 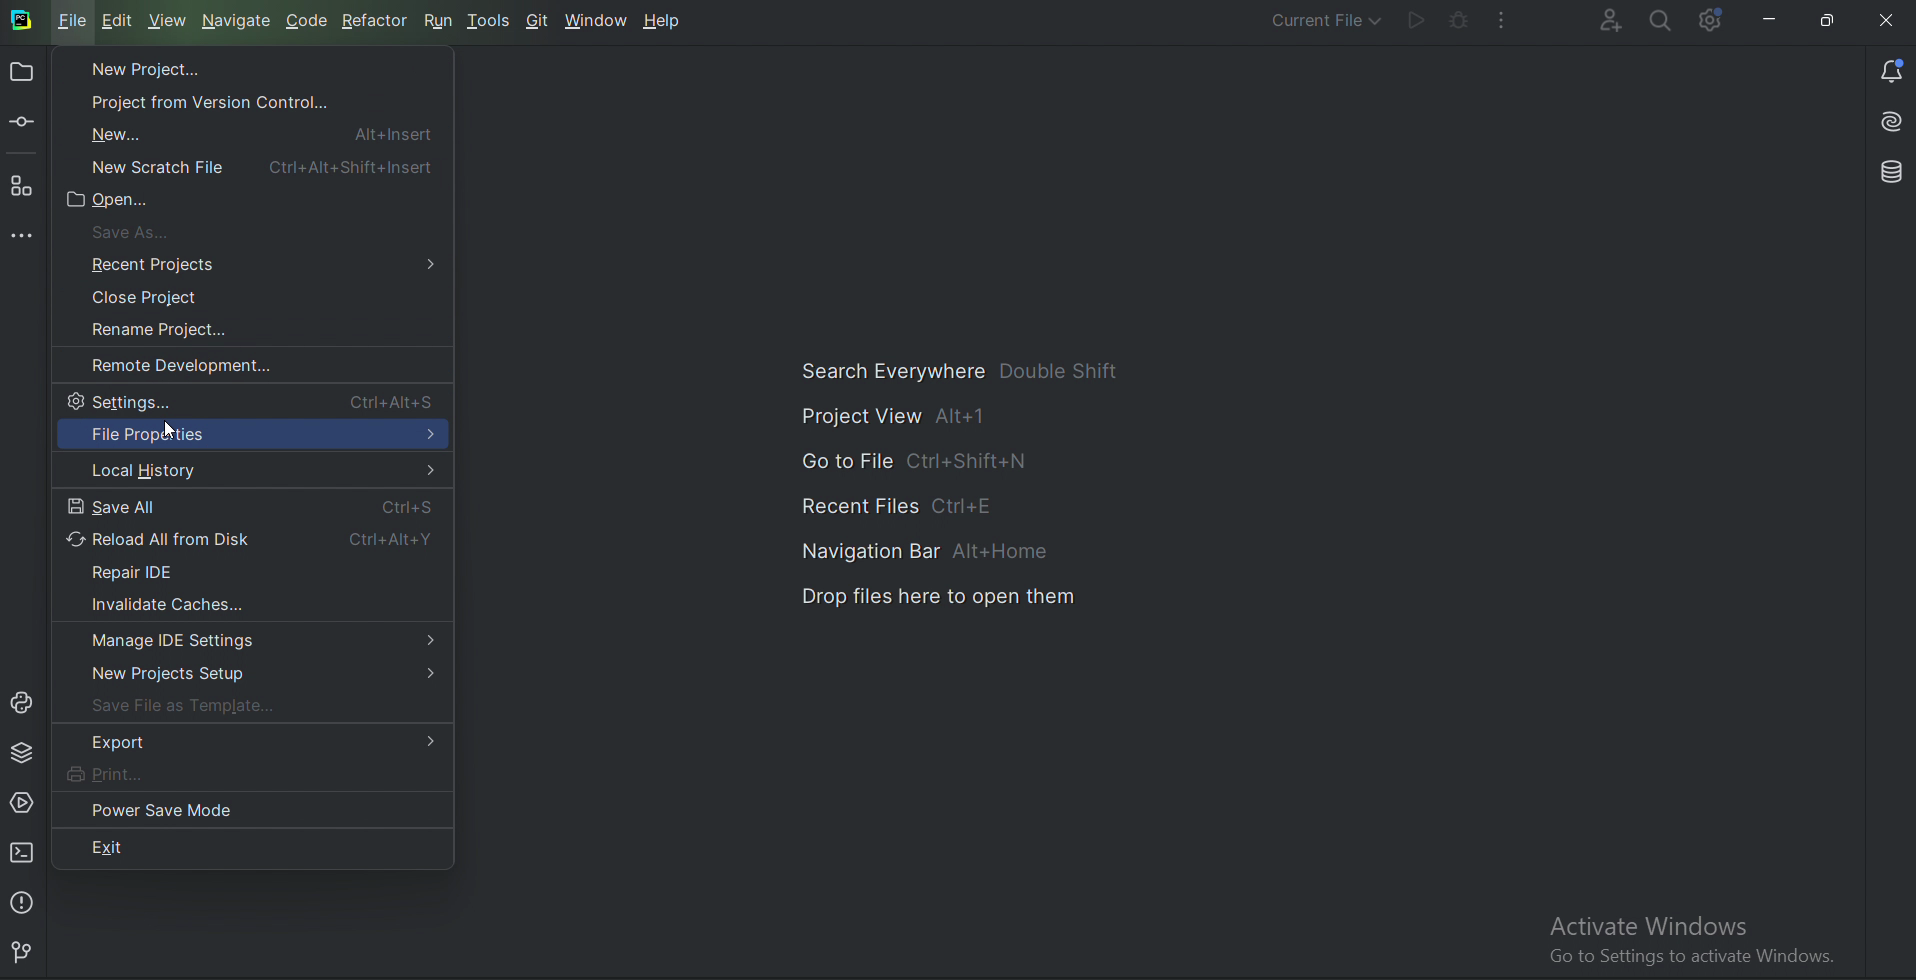 I want to click on Refactor, so click(x=379, y=22).